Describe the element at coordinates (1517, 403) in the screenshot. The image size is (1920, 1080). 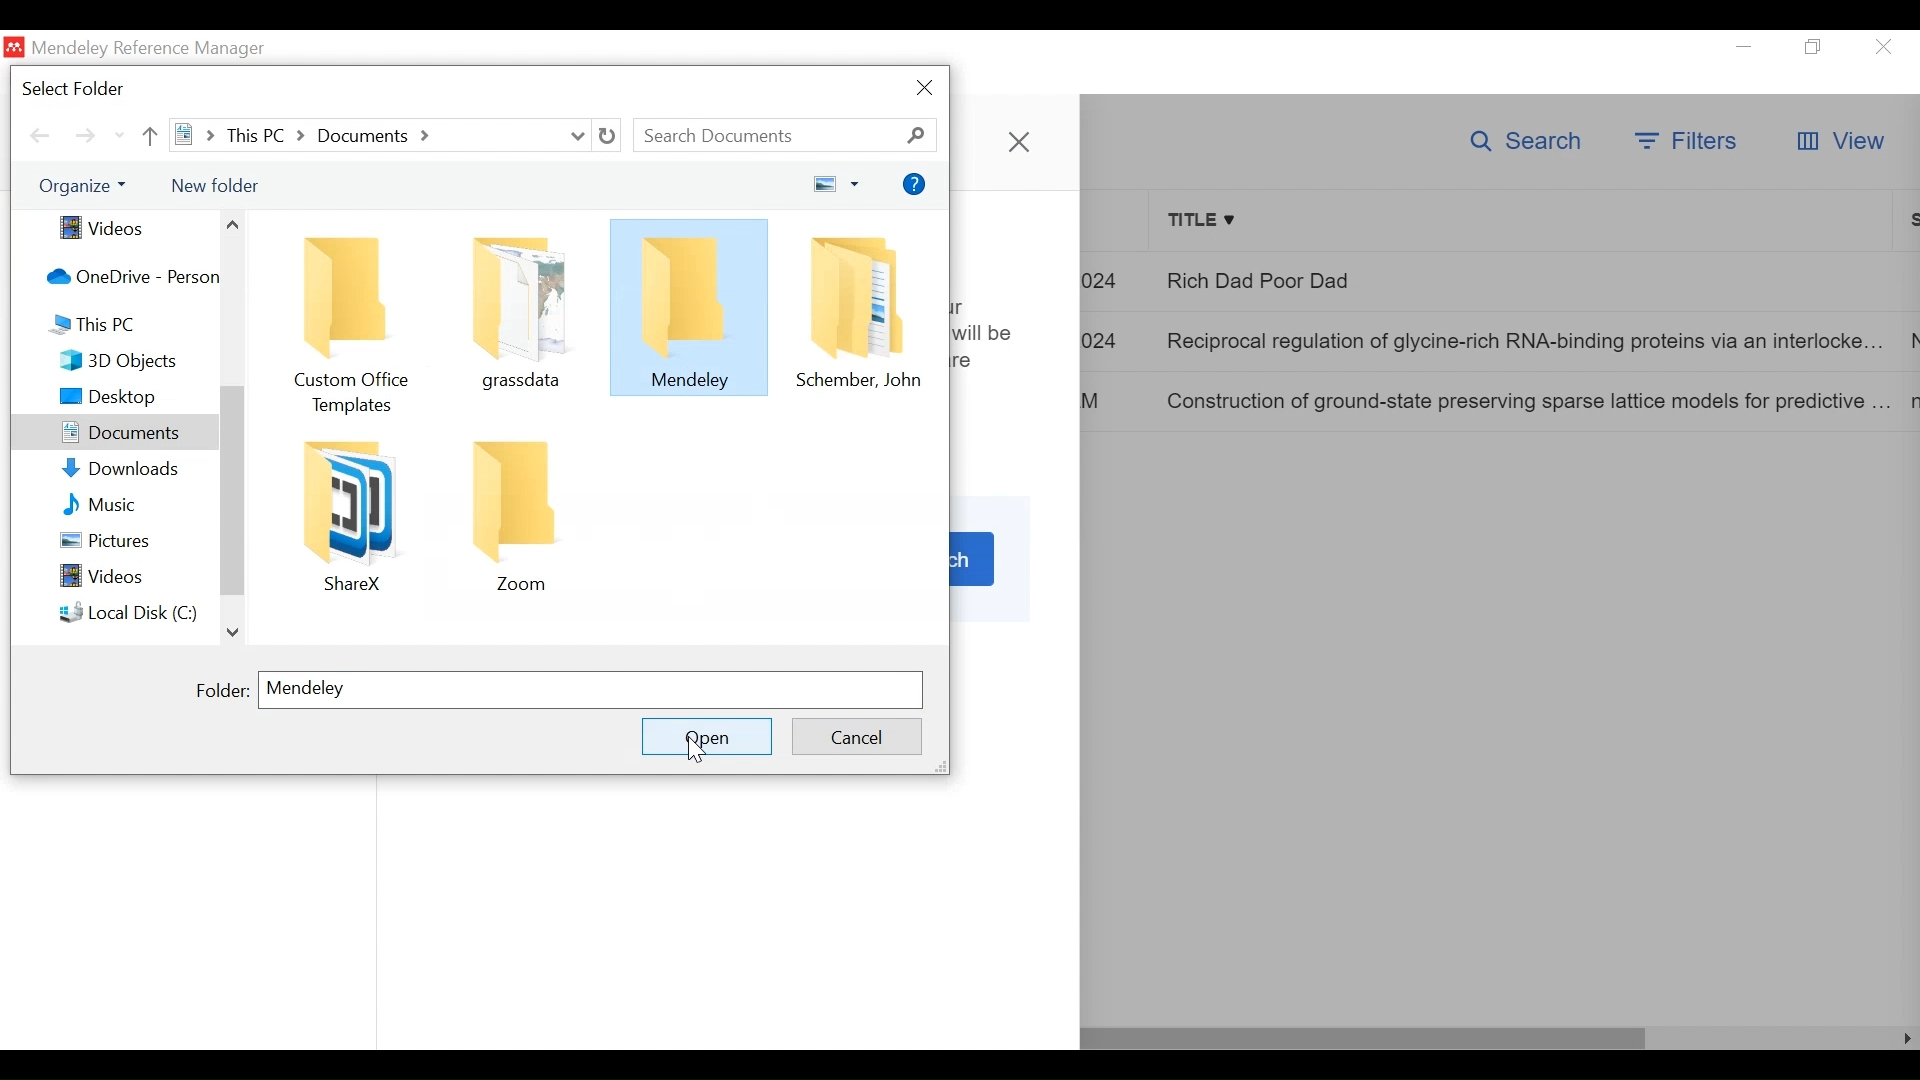
I see `Construction of ground-state preserving sparse lattice models for predictive ...` at that location.